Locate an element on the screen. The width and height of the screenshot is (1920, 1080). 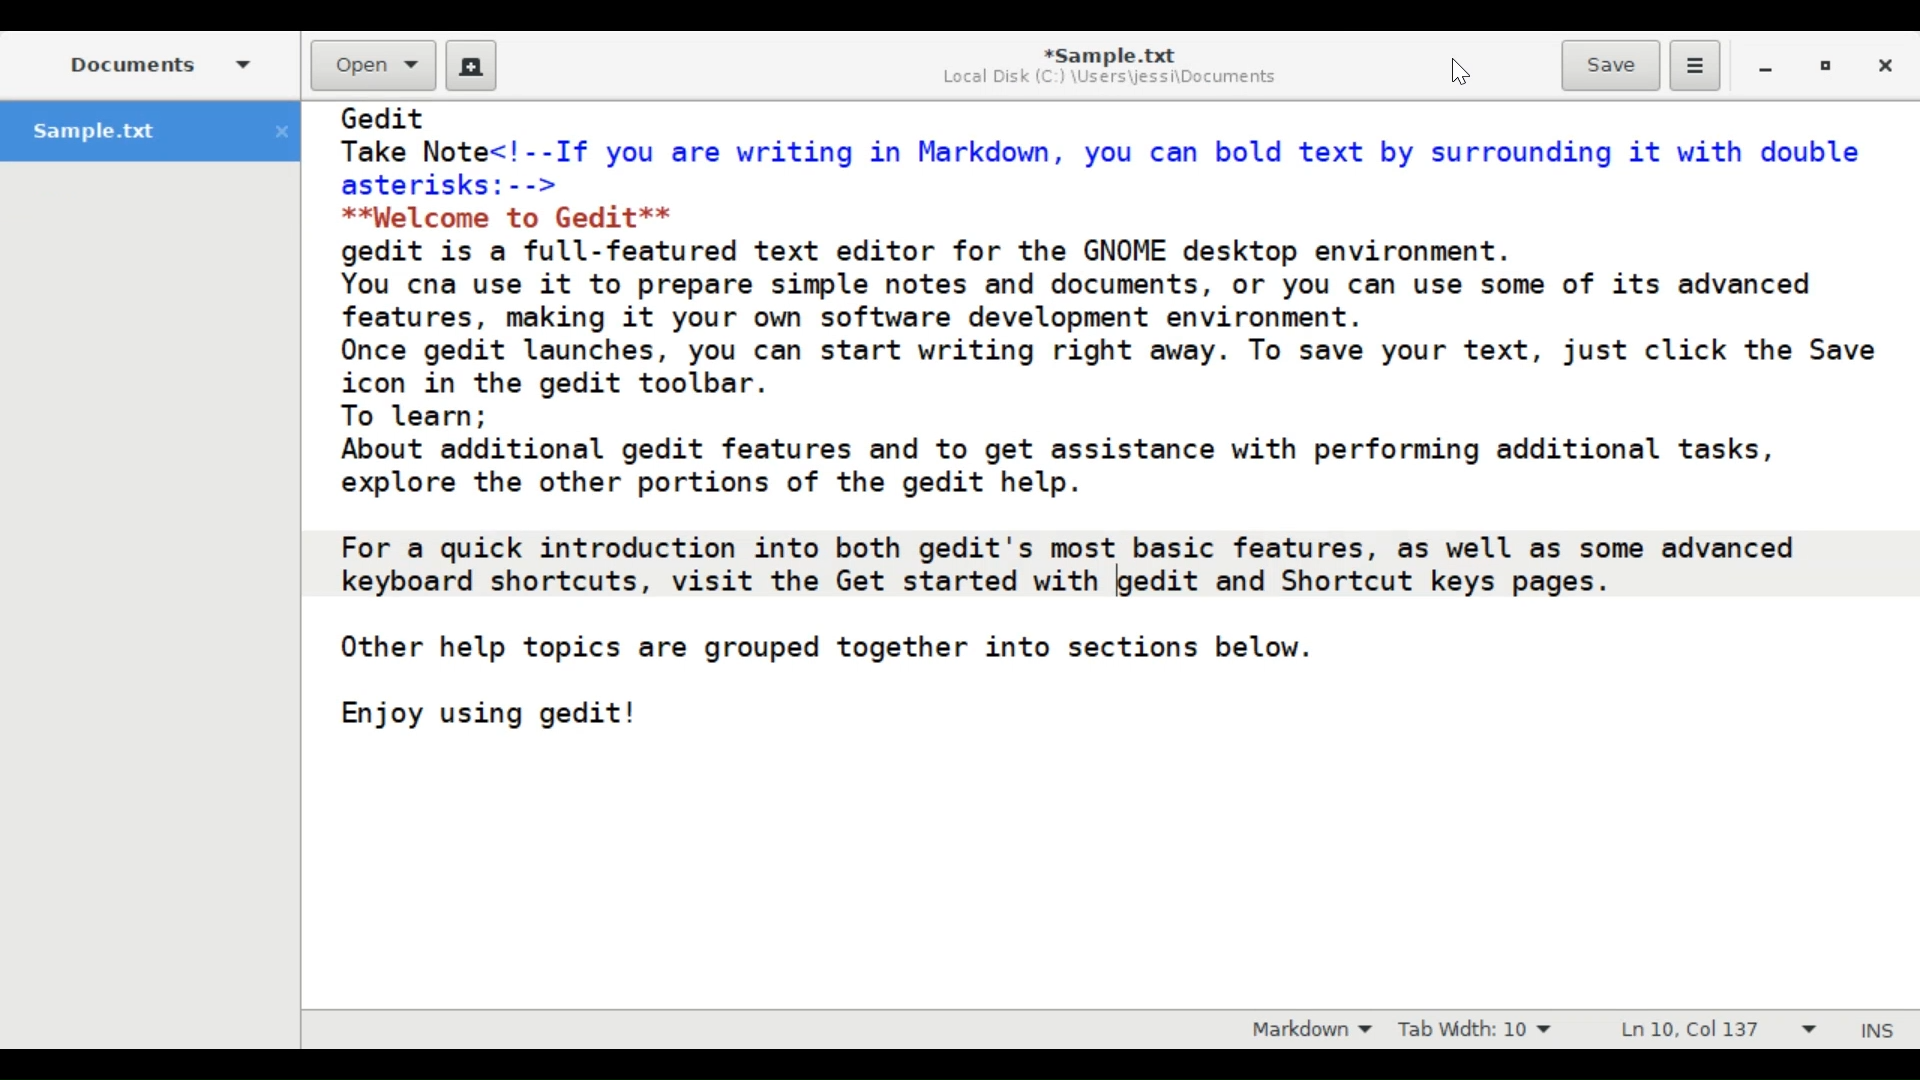
Tab Width: 10 is located at coordinates (1472, 1028).